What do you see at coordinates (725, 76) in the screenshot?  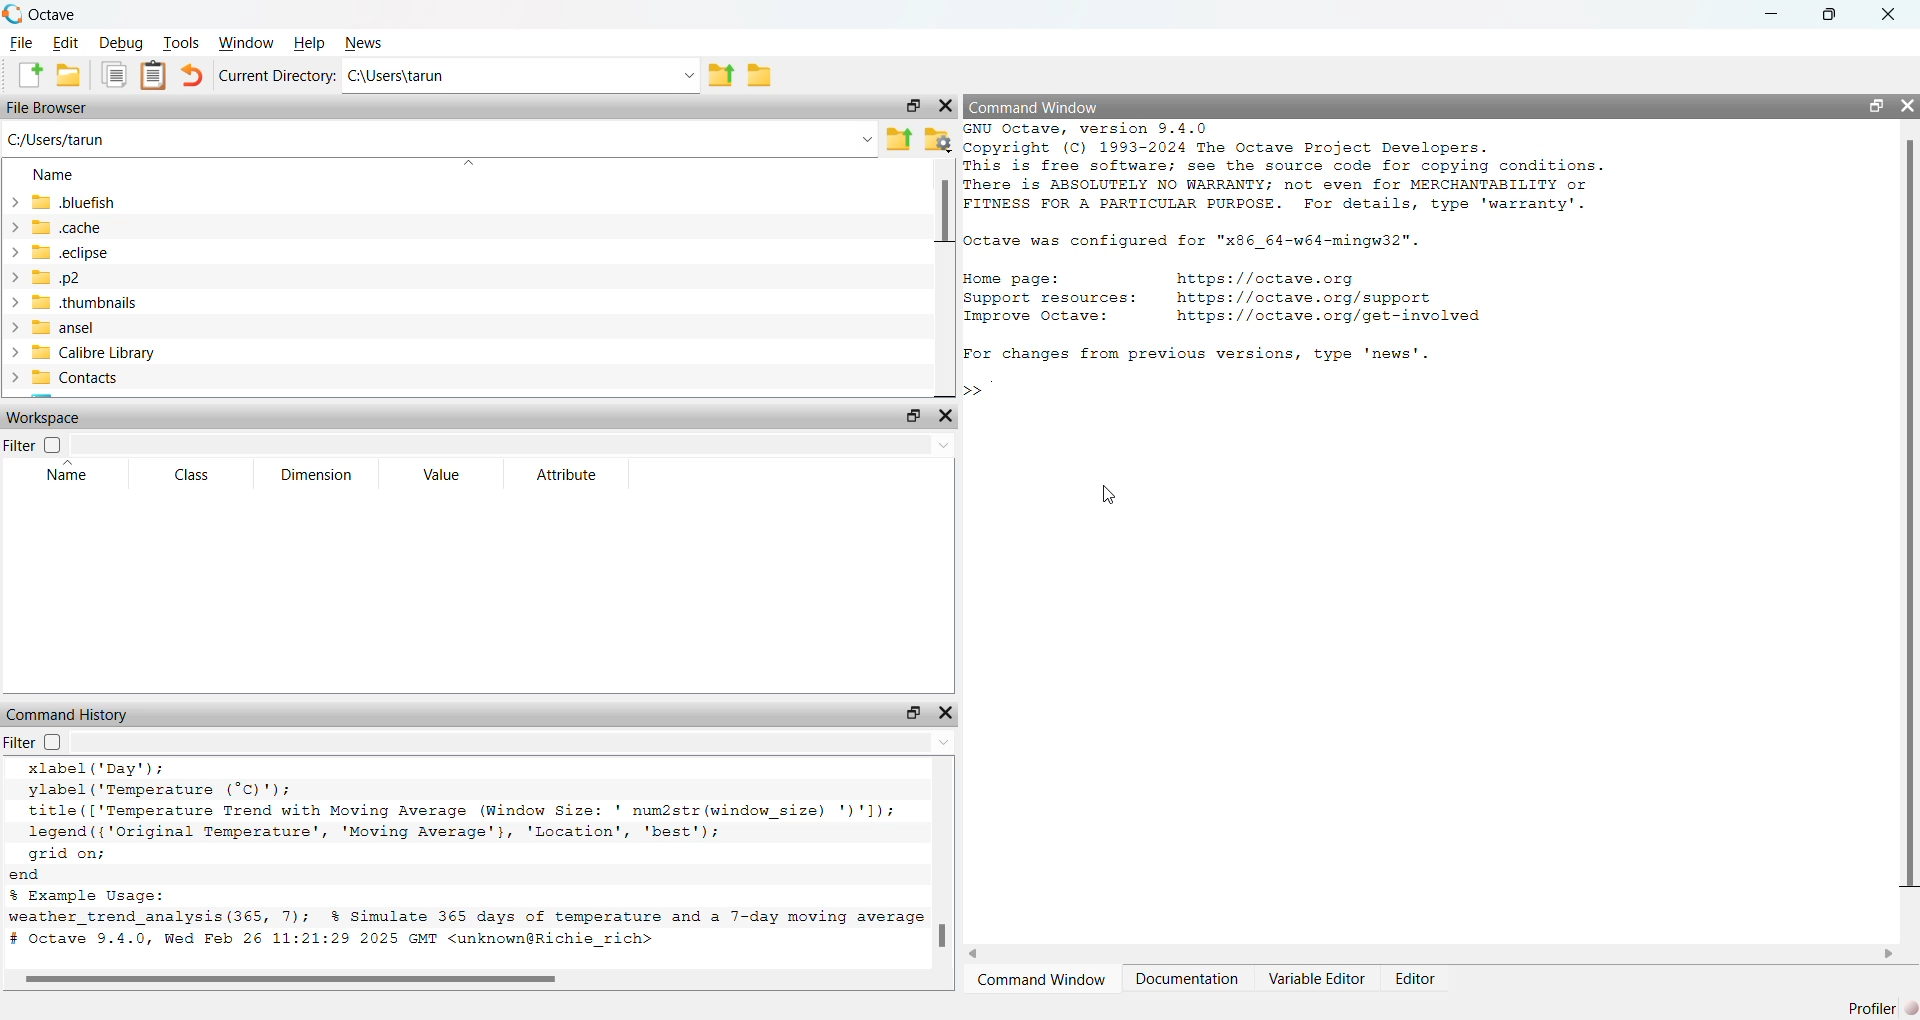 I see `export` at bounding box center [725, 76].